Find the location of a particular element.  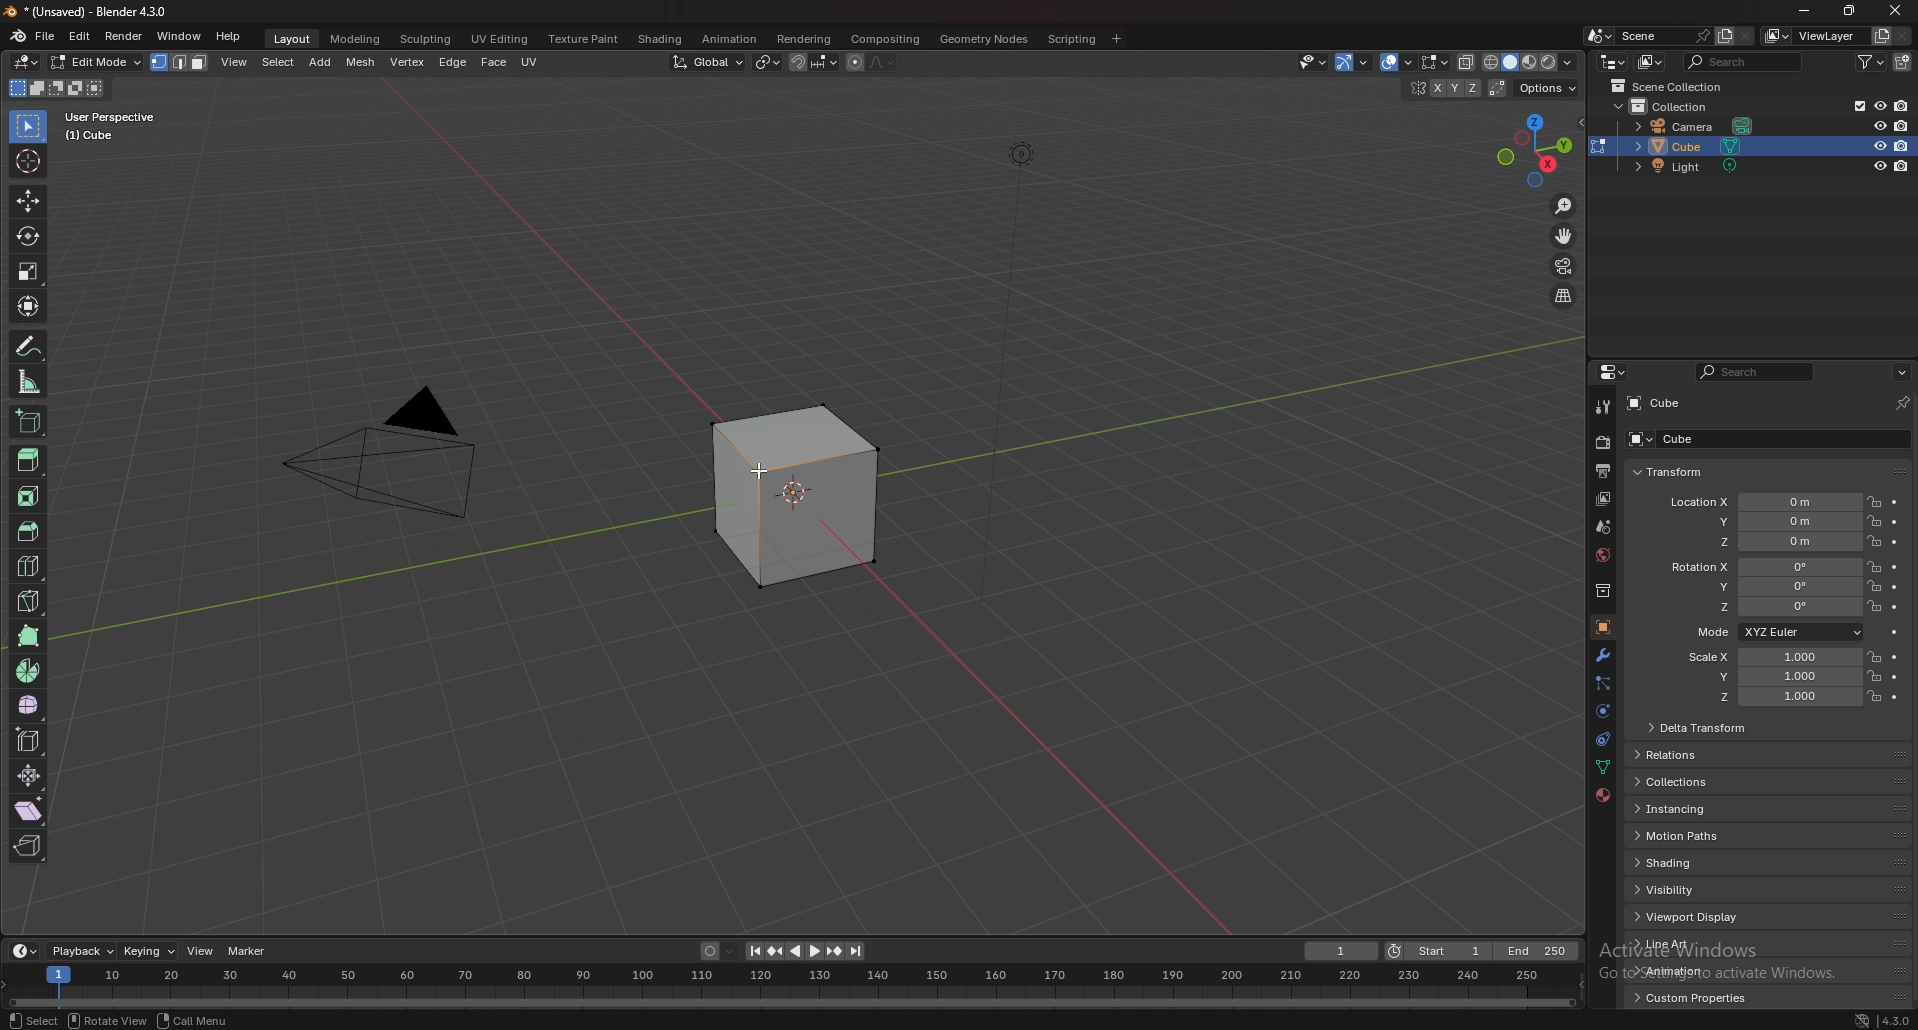

add workspace is located at coordinates (1115, 39).